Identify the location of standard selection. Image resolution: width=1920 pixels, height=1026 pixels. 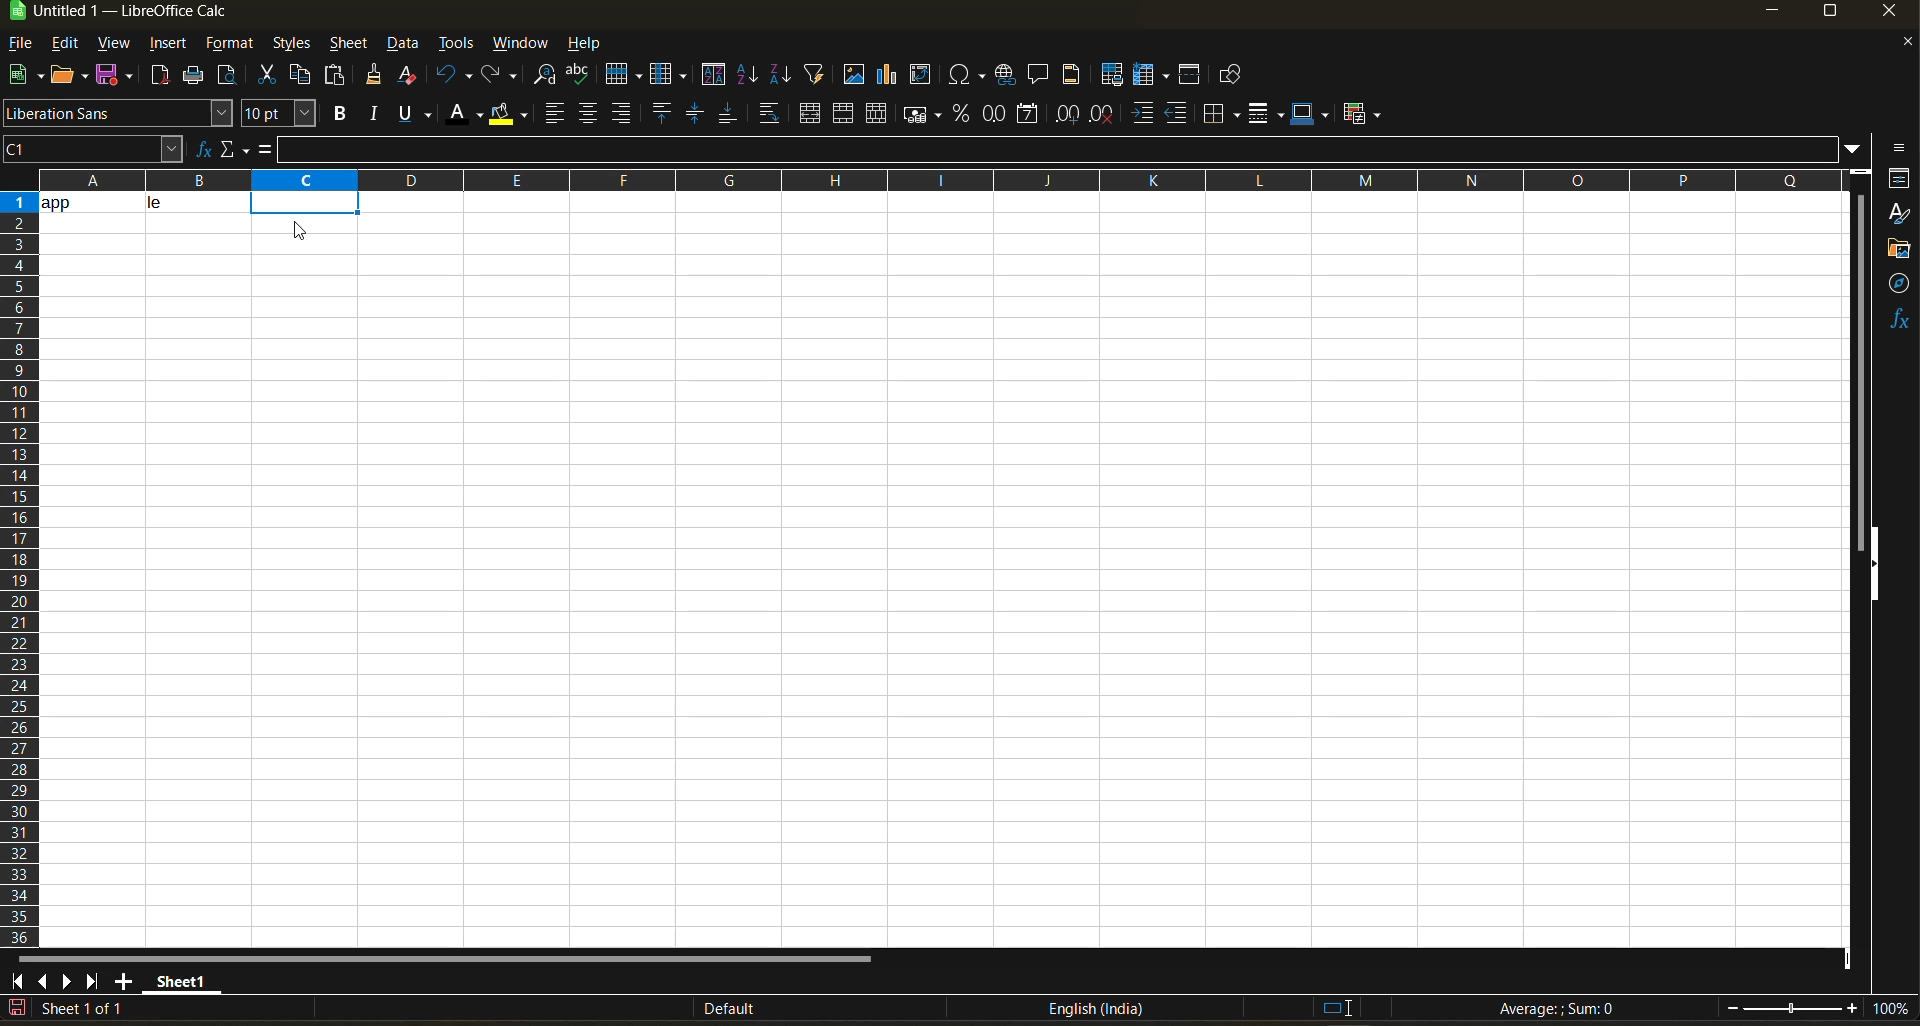
(1337, 1007).